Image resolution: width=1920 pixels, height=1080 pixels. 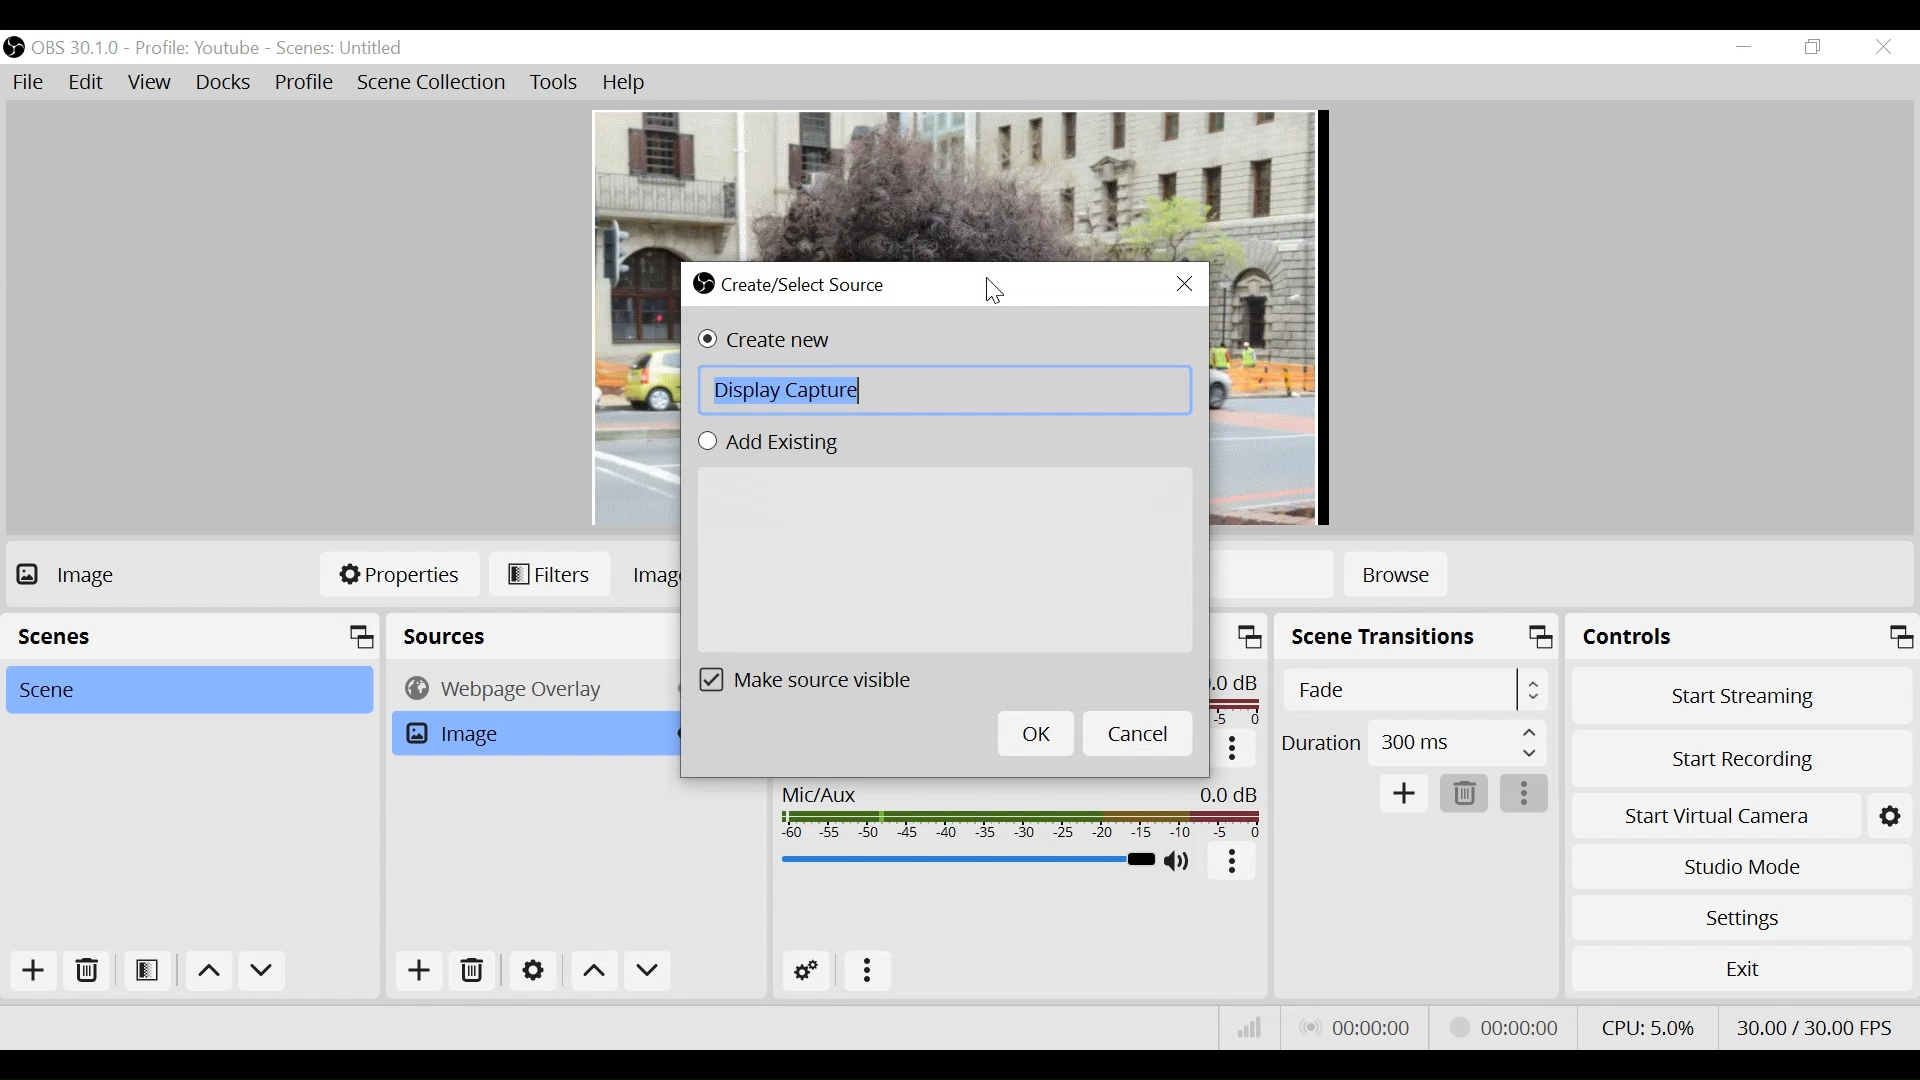 What do you see at coordinates (149, 83) in the screenshot?
I see `View` at bounding box center [149, 83].